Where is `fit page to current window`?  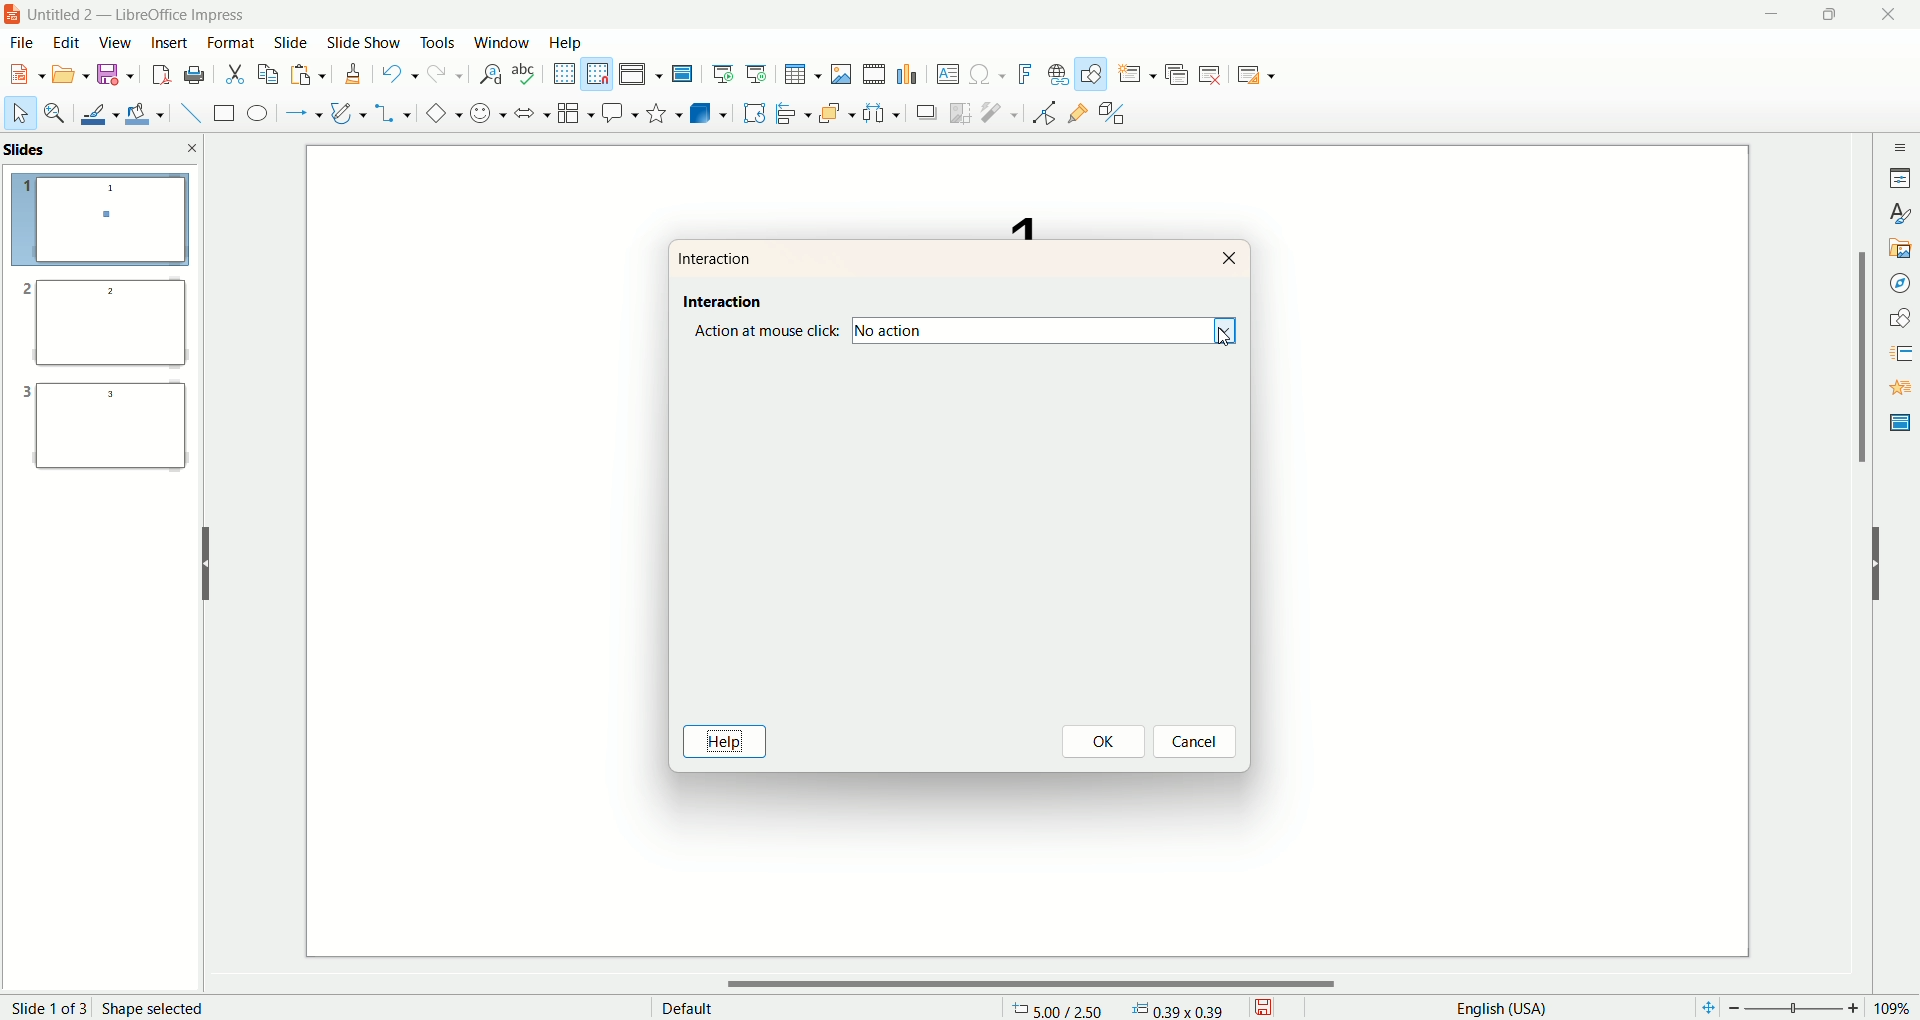 fit page to current window is located at coordinates (1702, 1008).